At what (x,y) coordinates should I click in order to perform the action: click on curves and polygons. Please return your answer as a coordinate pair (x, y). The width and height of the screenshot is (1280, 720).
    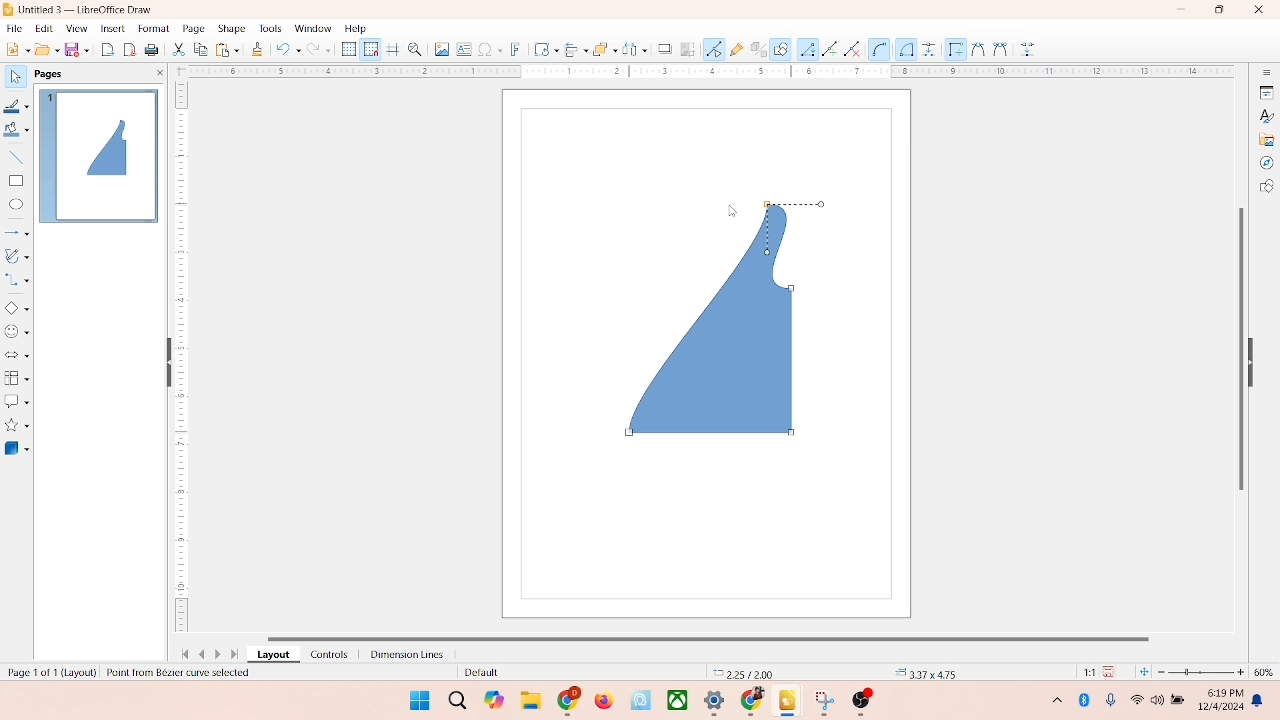
    Looking at the image, I should click on (18, 254).